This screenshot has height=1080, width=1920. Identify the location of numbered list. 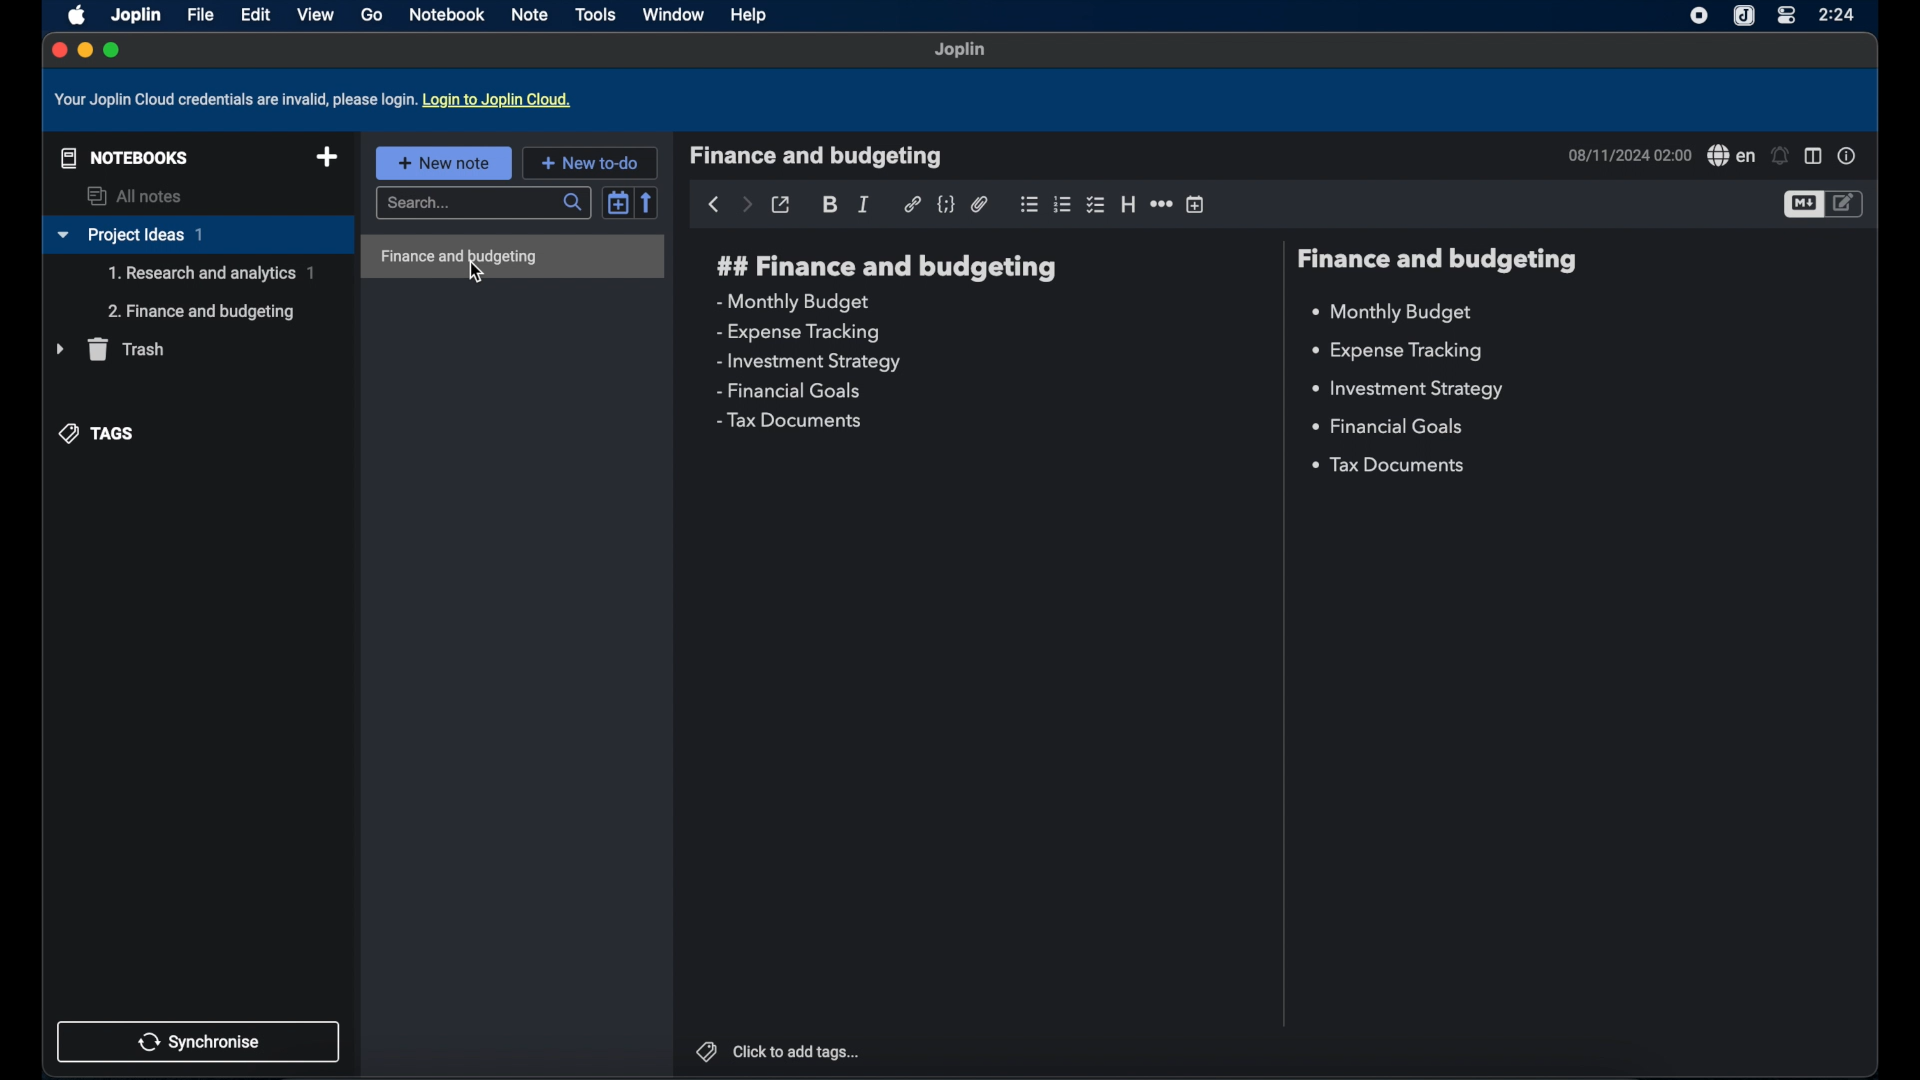
(1063, 204).